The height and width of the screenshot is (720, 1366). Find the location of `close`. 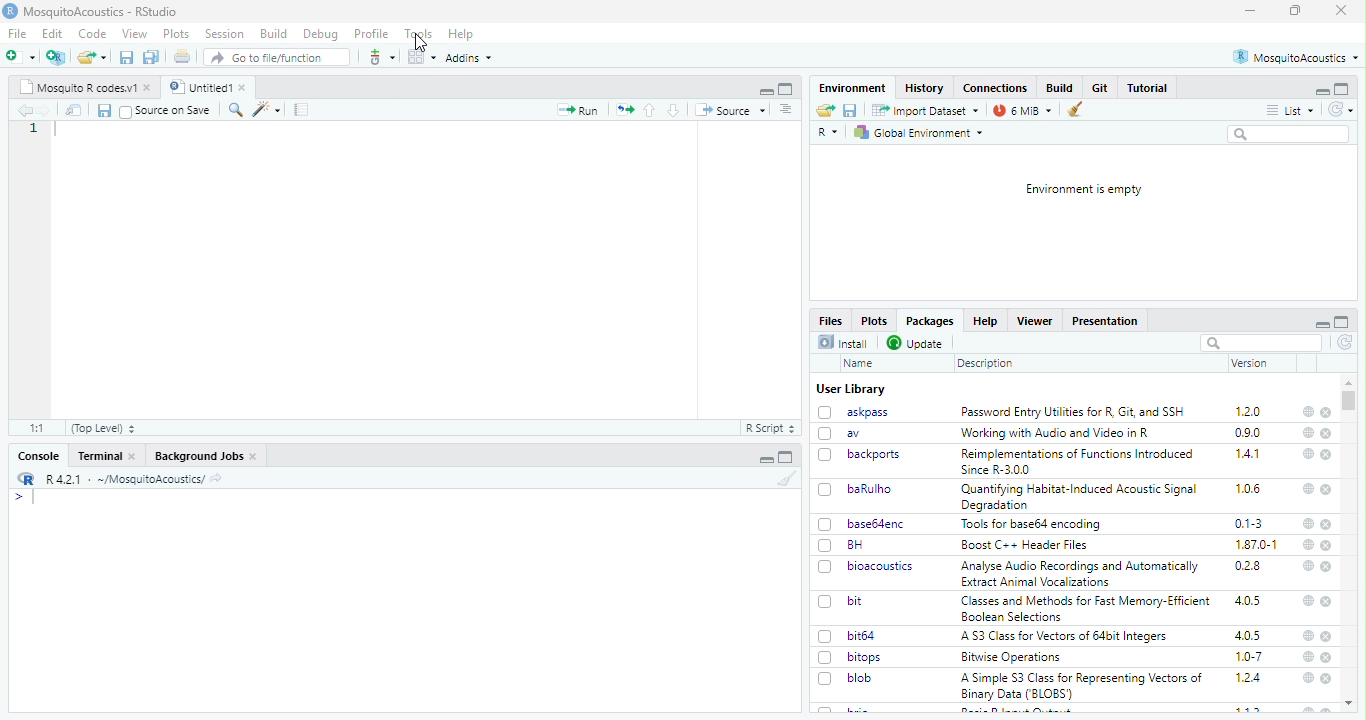

close is located at coordinates (245, 87).